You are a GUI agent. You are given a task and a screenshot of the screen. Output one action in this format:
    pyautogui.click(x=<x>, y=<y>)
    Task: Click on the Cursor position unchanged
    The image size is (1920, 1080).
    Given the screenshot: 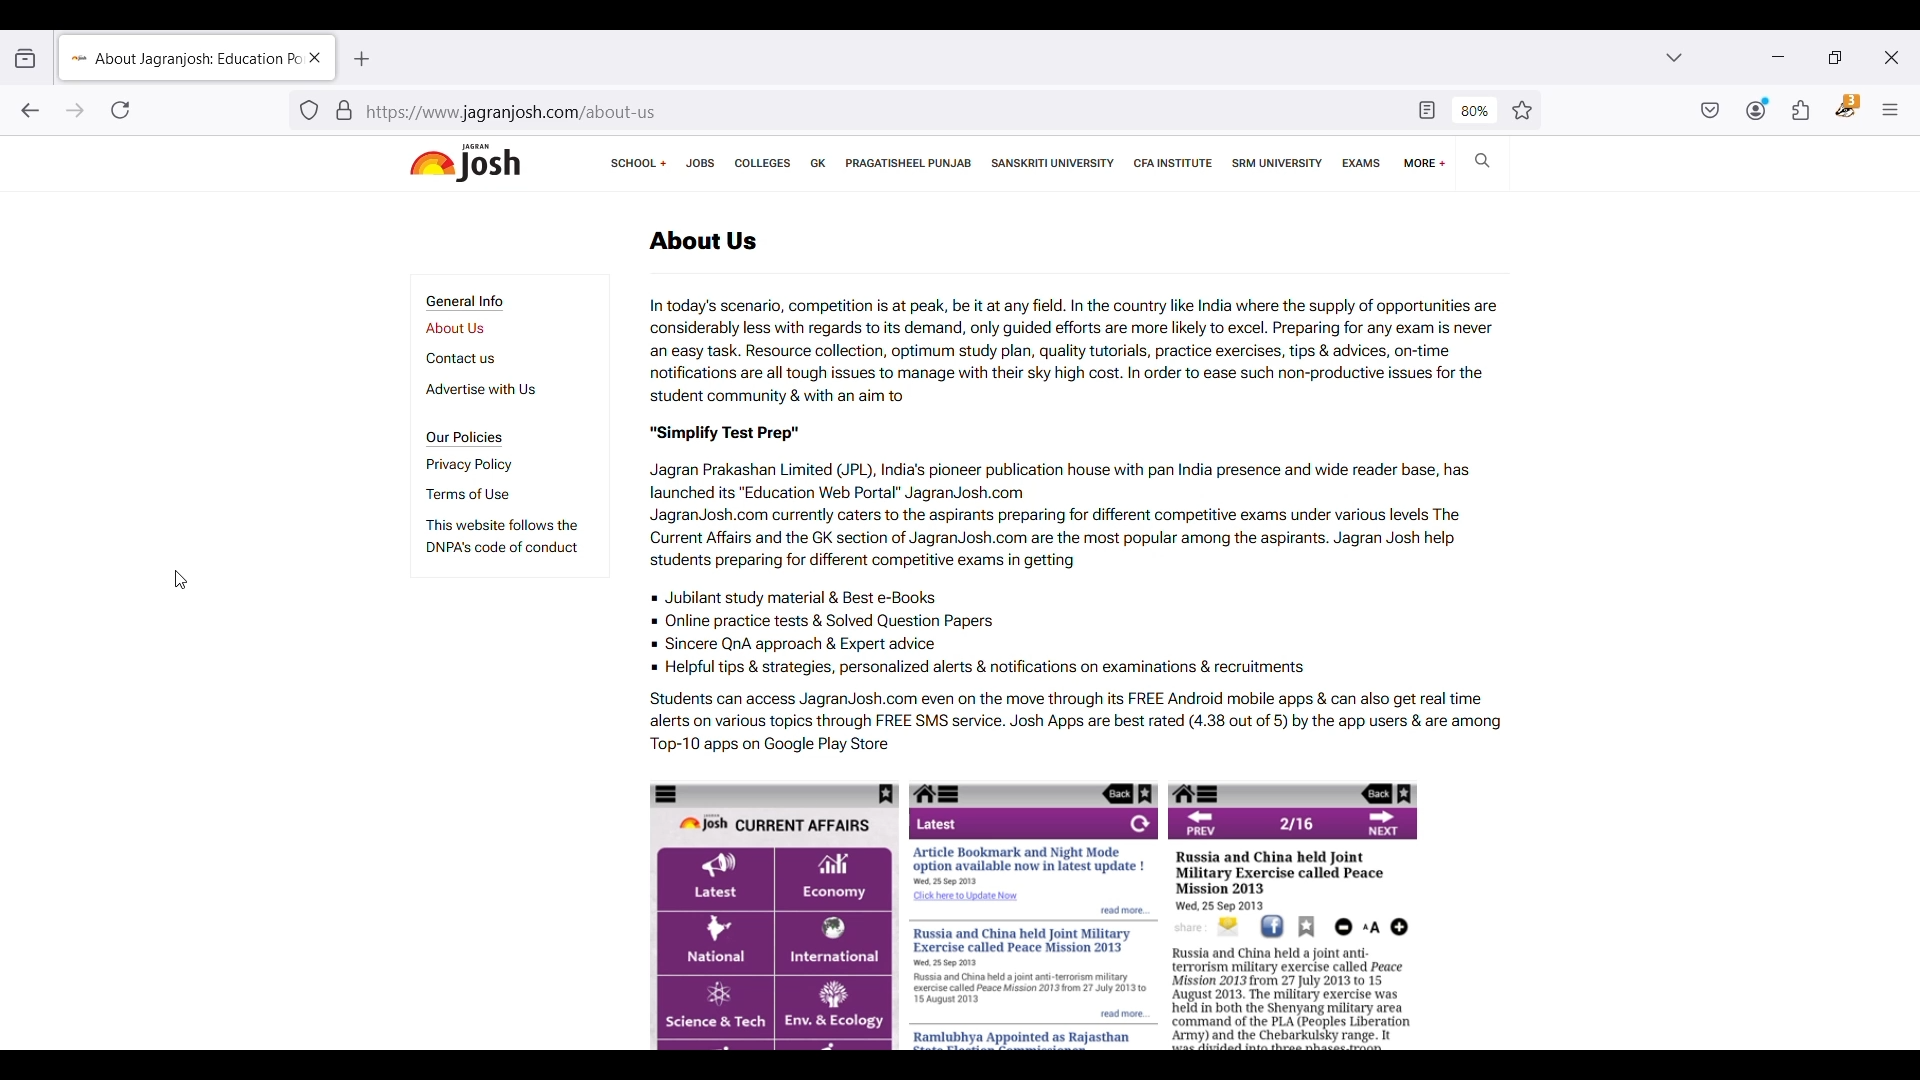 What is the action you would take?
    pyautogui.click(x=181, y=580)
    